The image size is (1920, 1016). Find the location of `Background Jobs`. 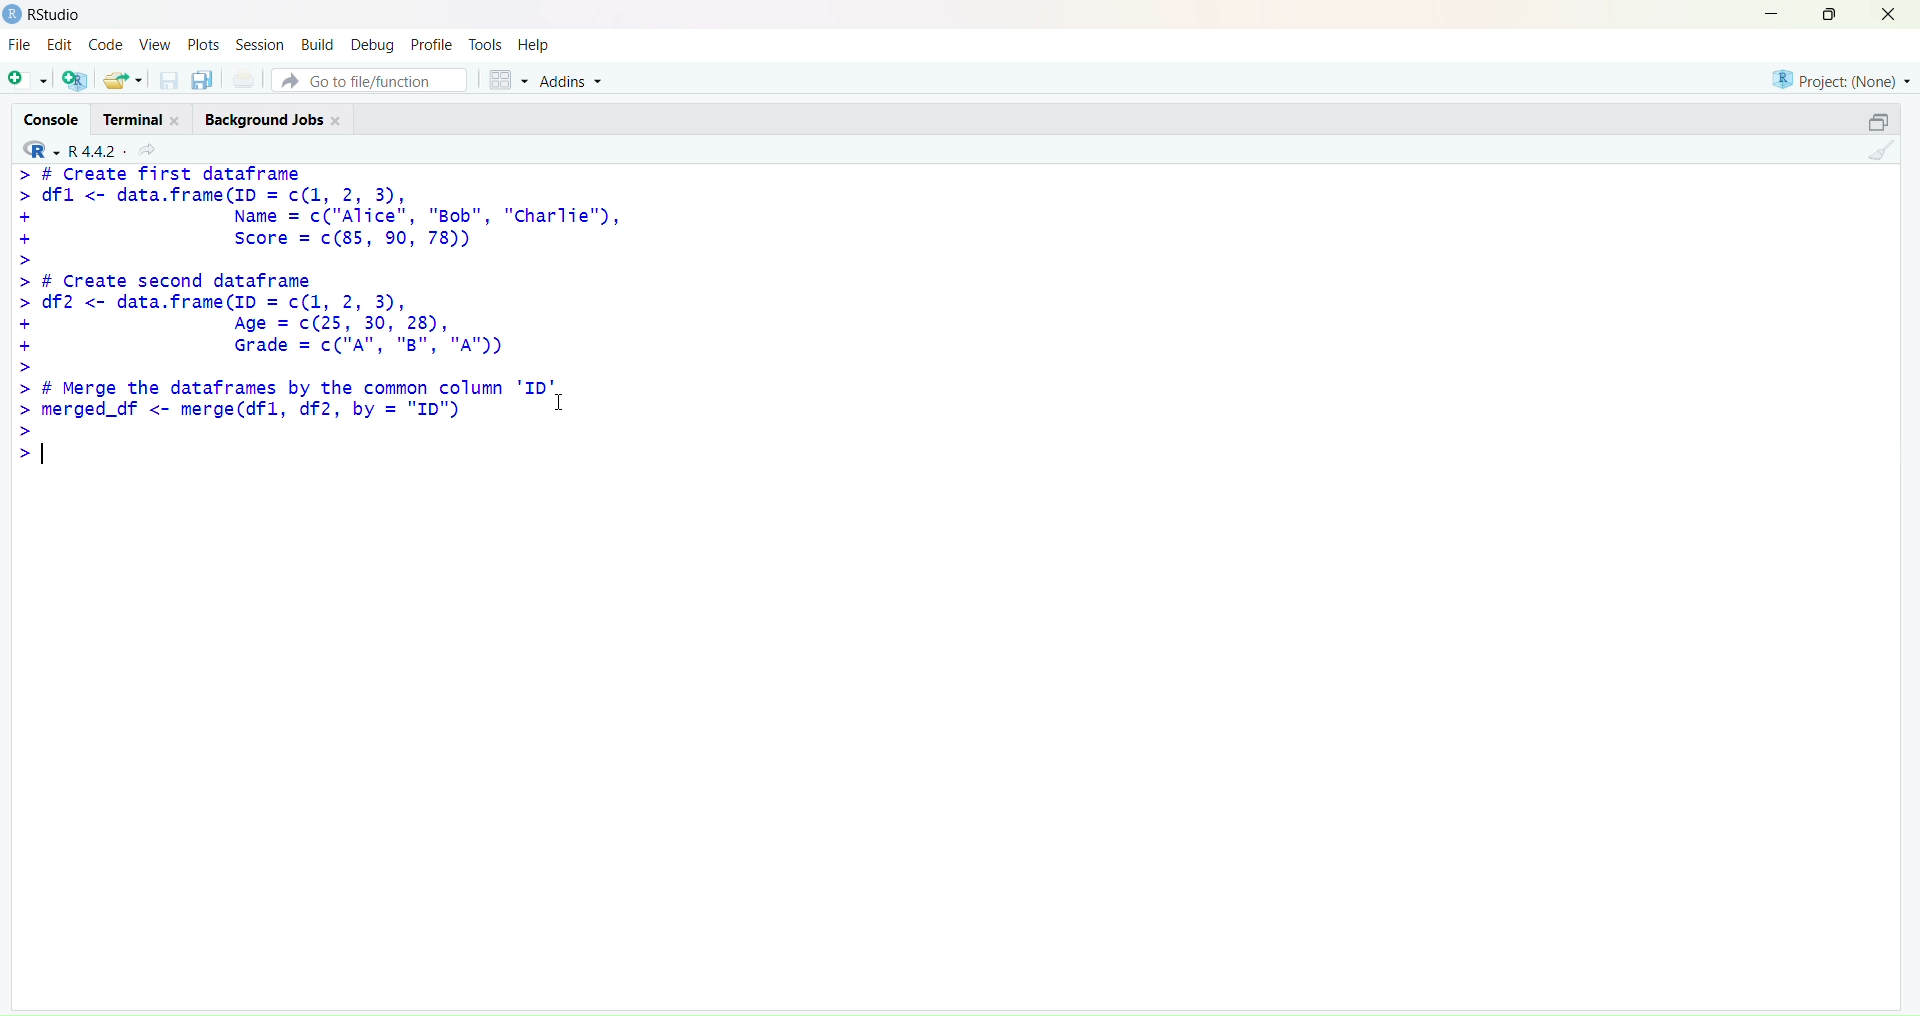

Background Jobs is located at coordinates (275, 118).